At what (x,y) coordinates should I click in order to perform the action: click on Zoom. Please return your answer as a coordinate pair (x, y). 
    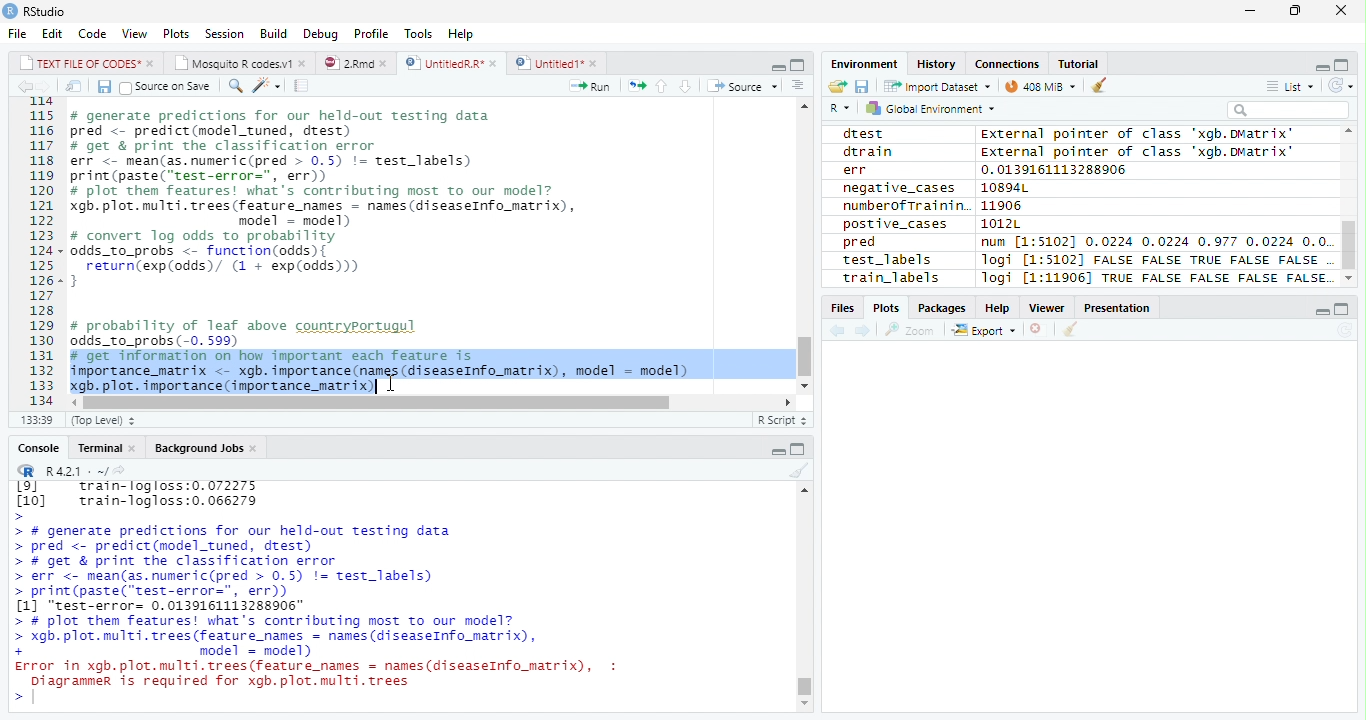
    Looking at the image, I should click on (911, 328).